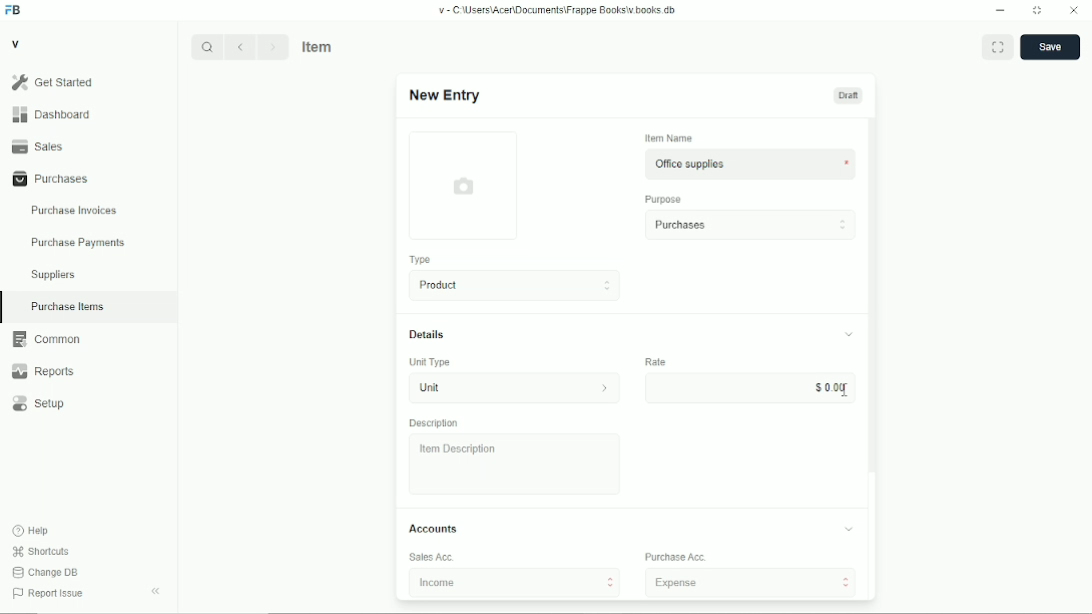 The image size is (1092, 614). What do you see at coordinates (676, 557) in the screenshot?
I see `purchase acc.` at bounding box center [676, 557].